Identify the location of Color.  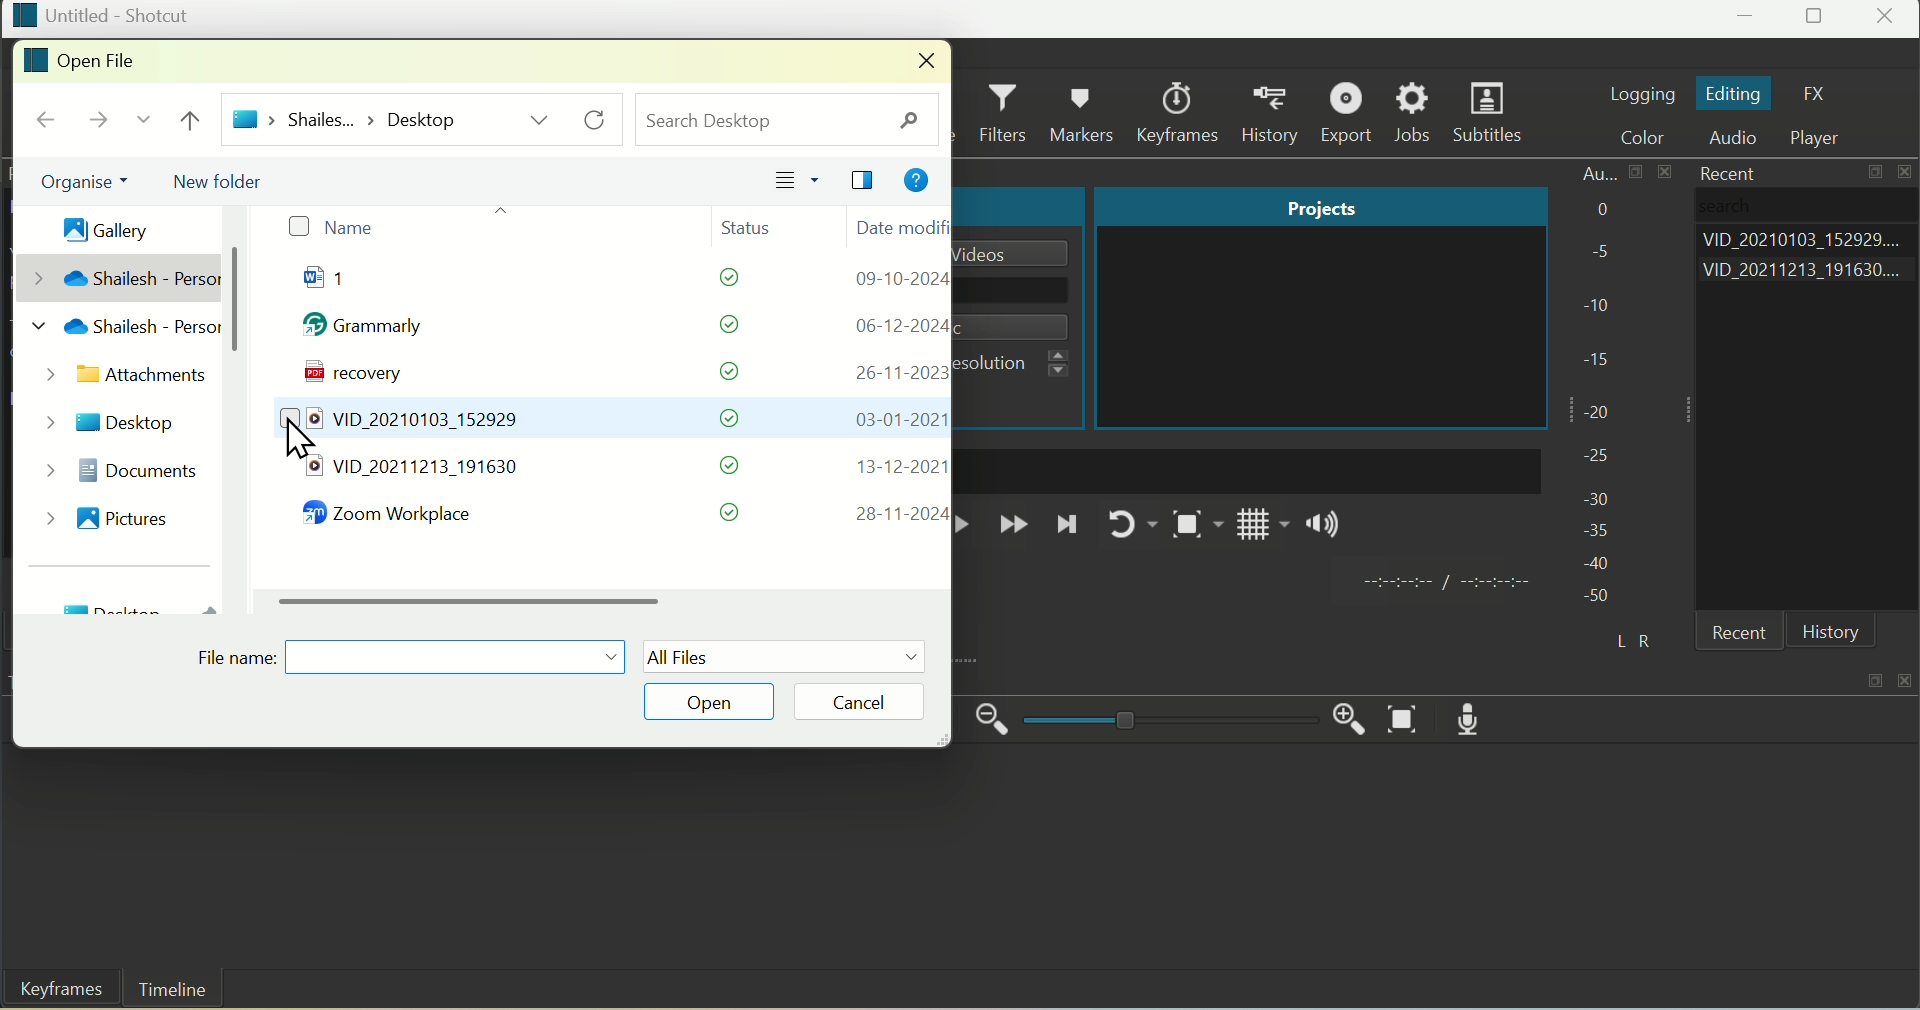
(1652, 138).